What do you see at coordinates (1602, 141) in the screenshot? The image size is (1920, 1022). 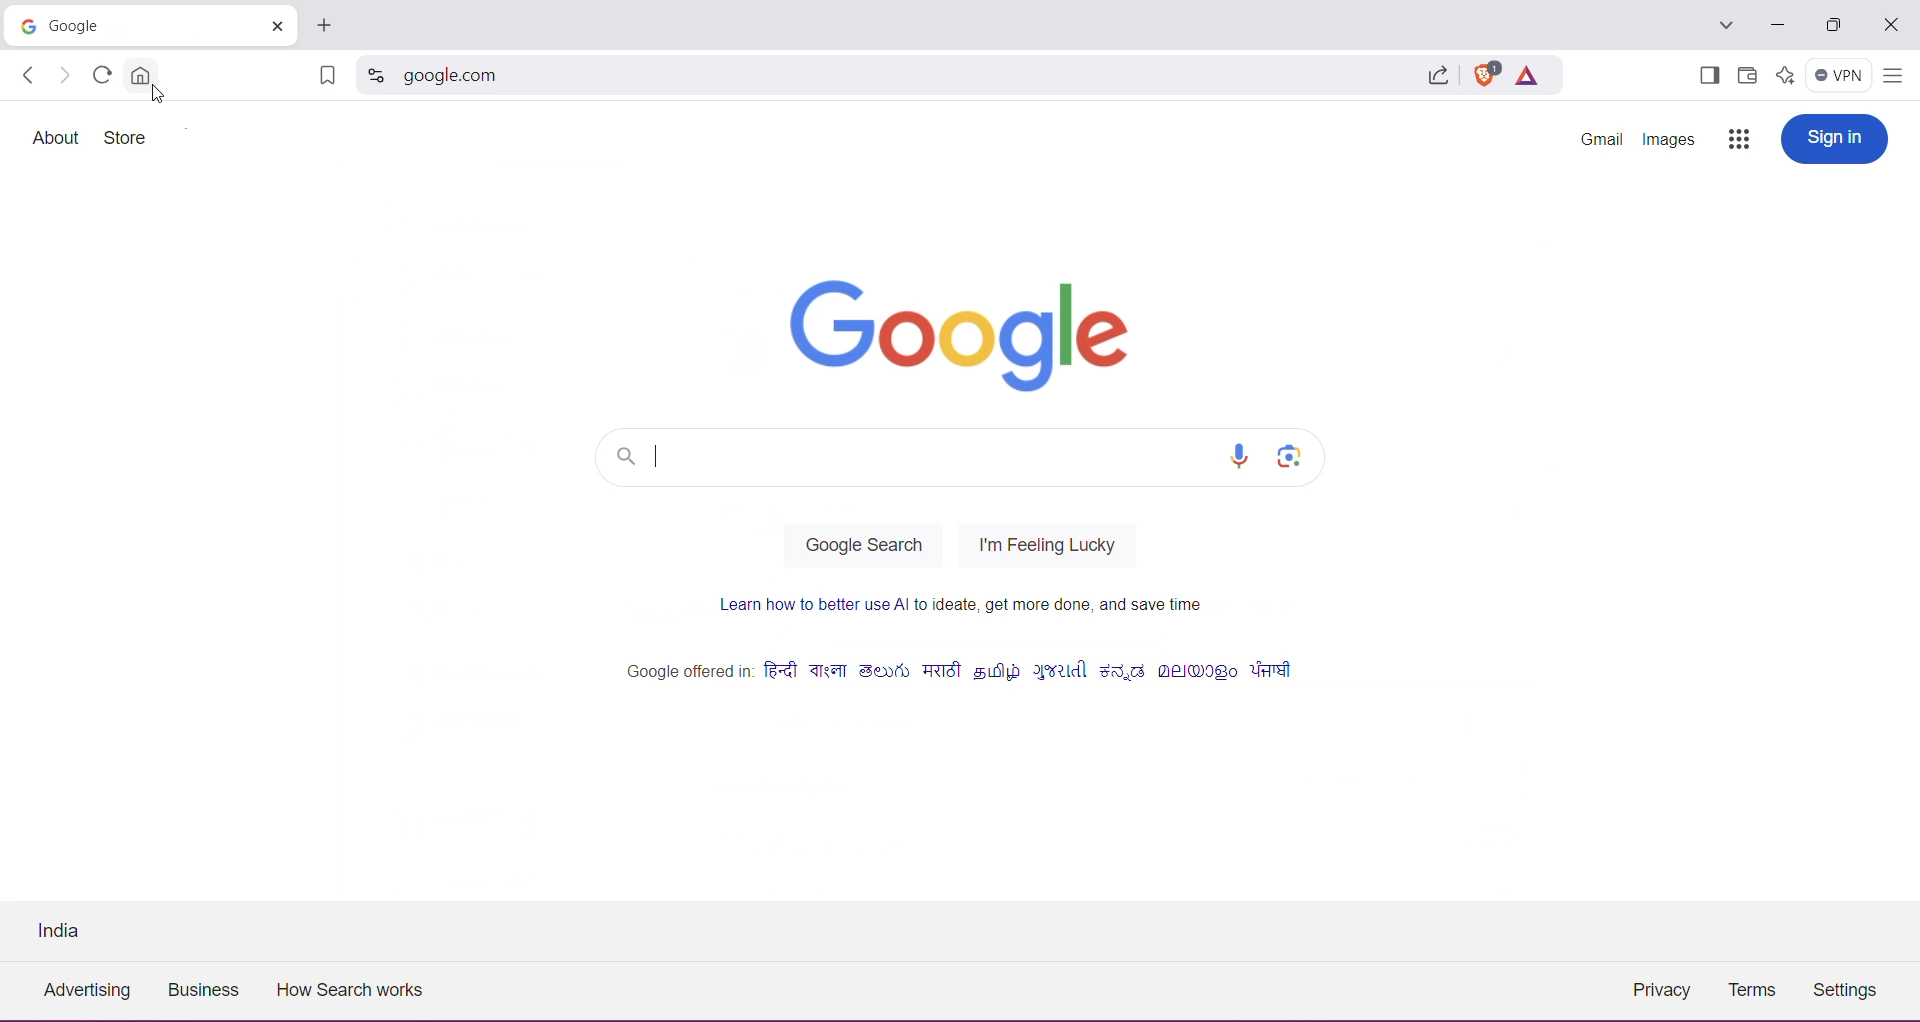 I see `Gmail` at bounding box center [1602, 141].